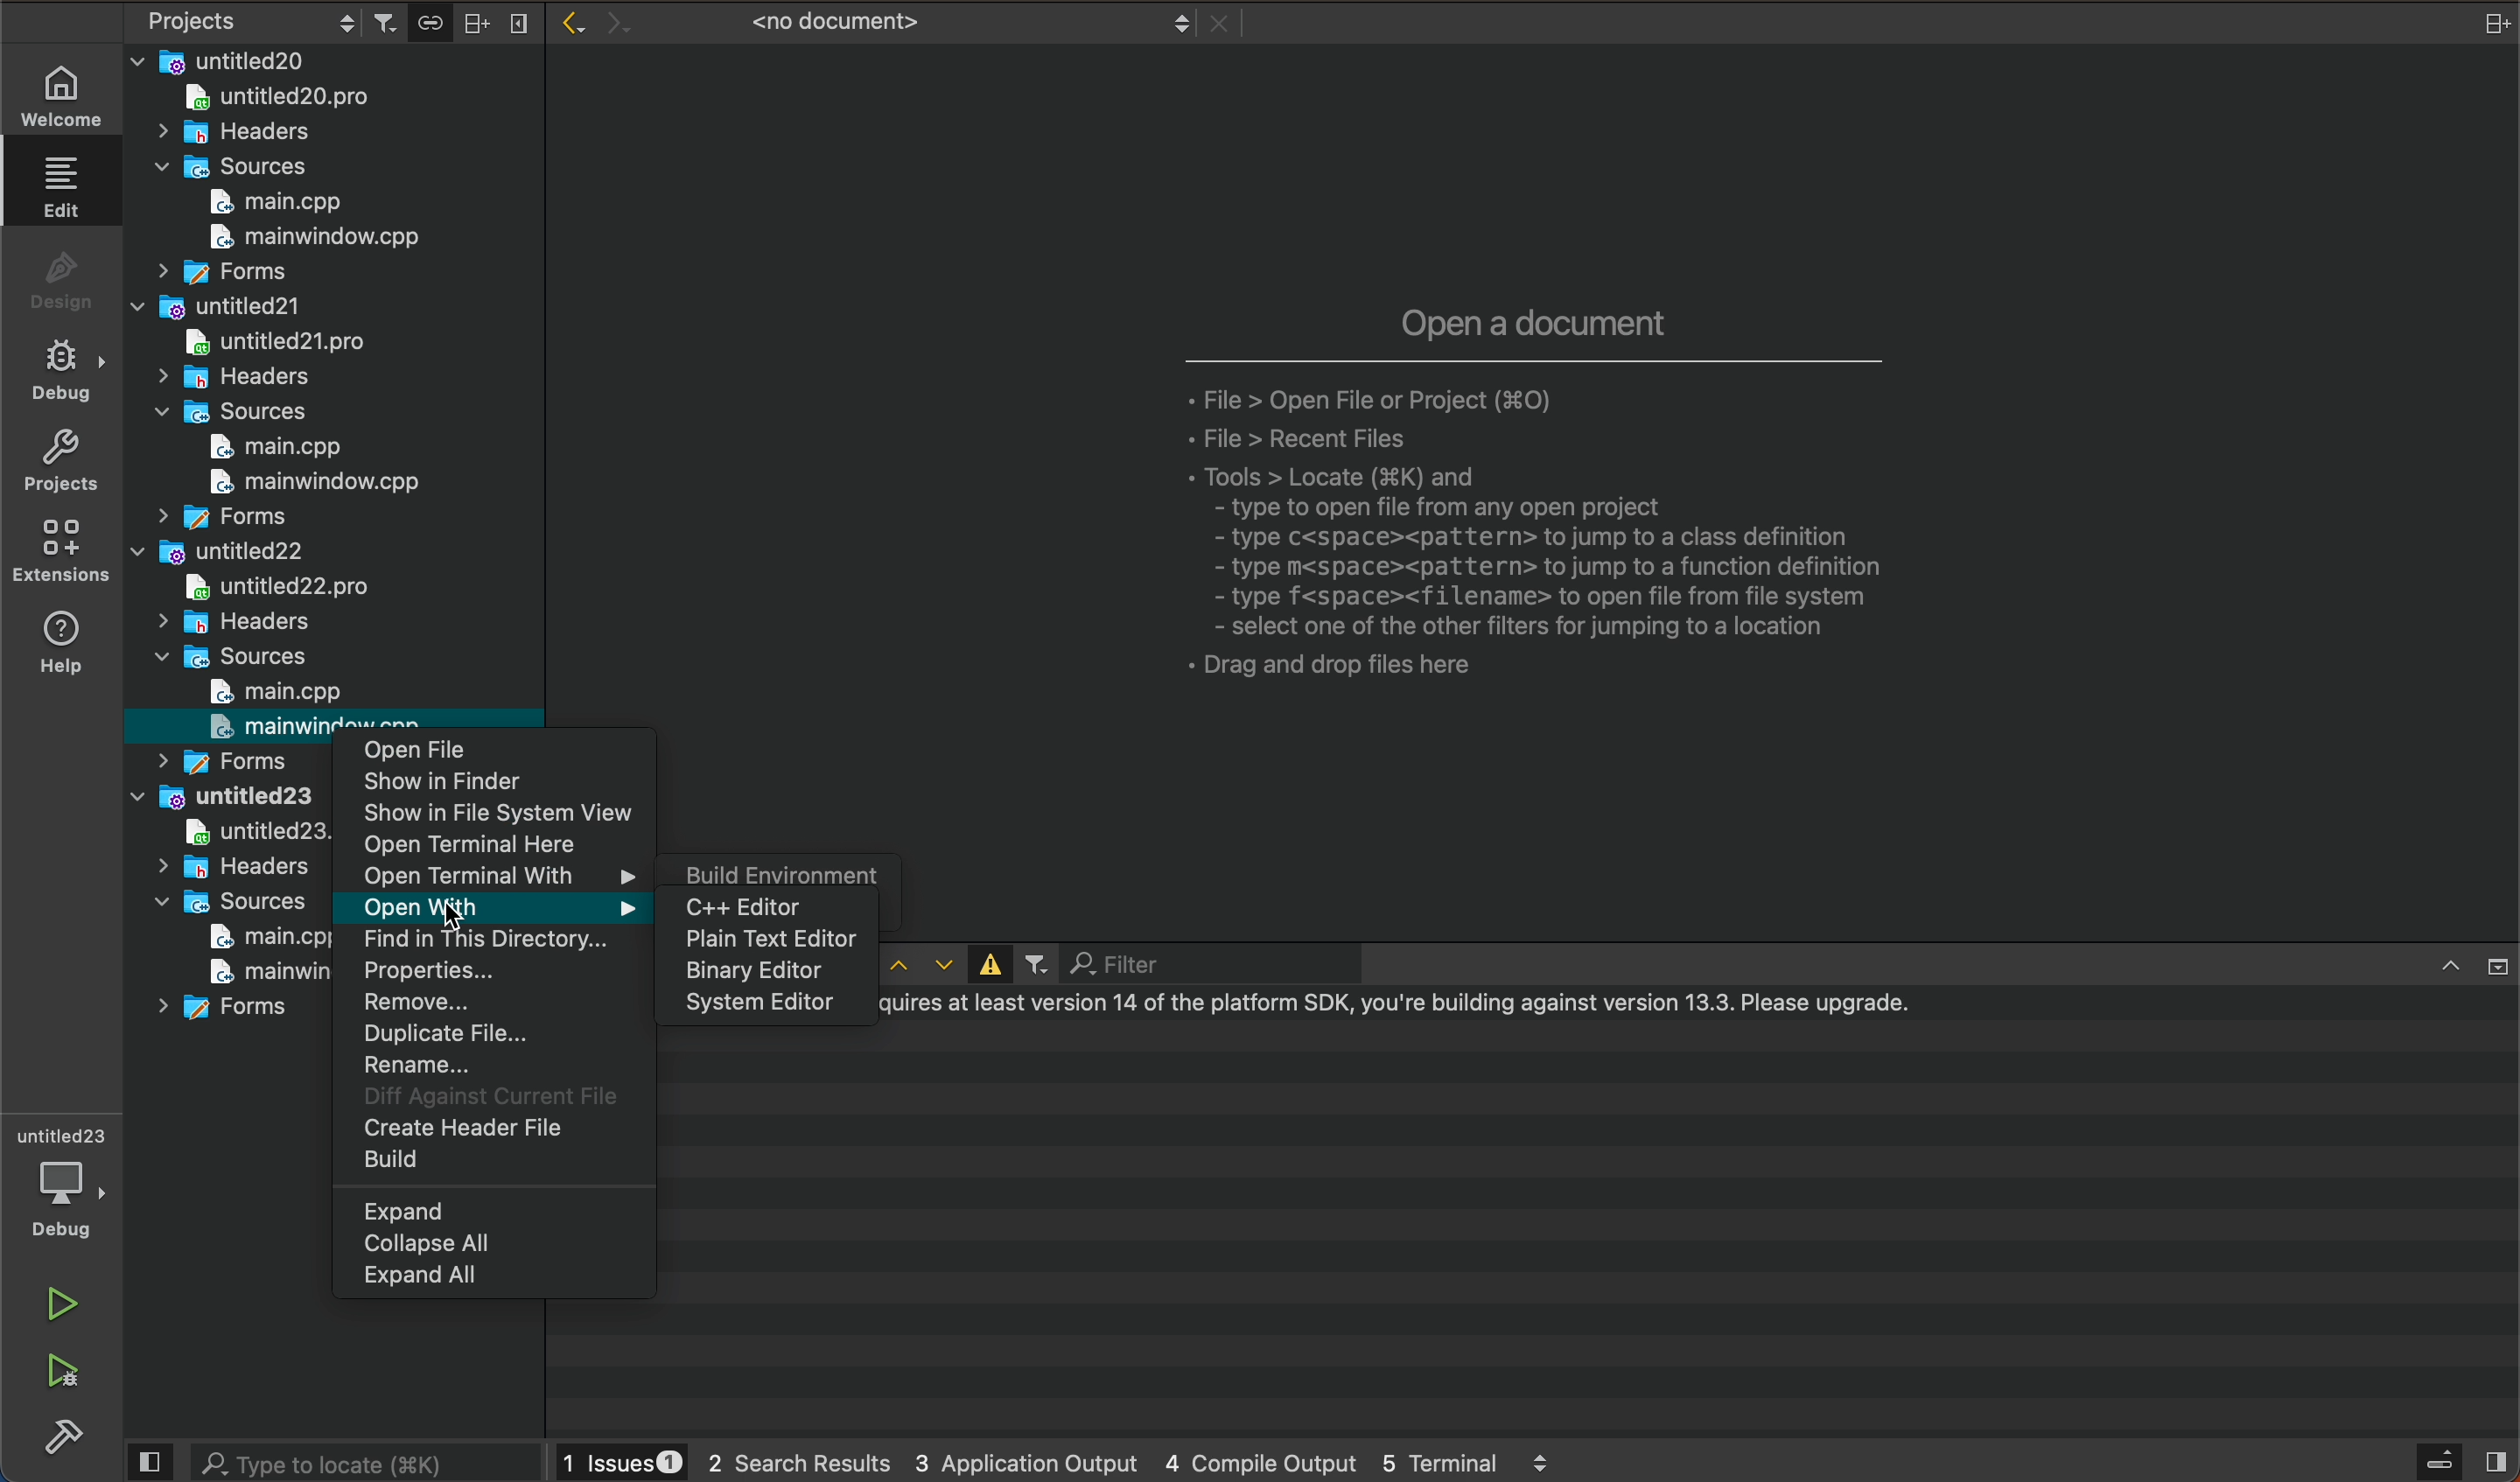  What do you see at coordinates (152, 1463) in the screenshot?
I see `close slide bar` at bounding box center [152, 1463].